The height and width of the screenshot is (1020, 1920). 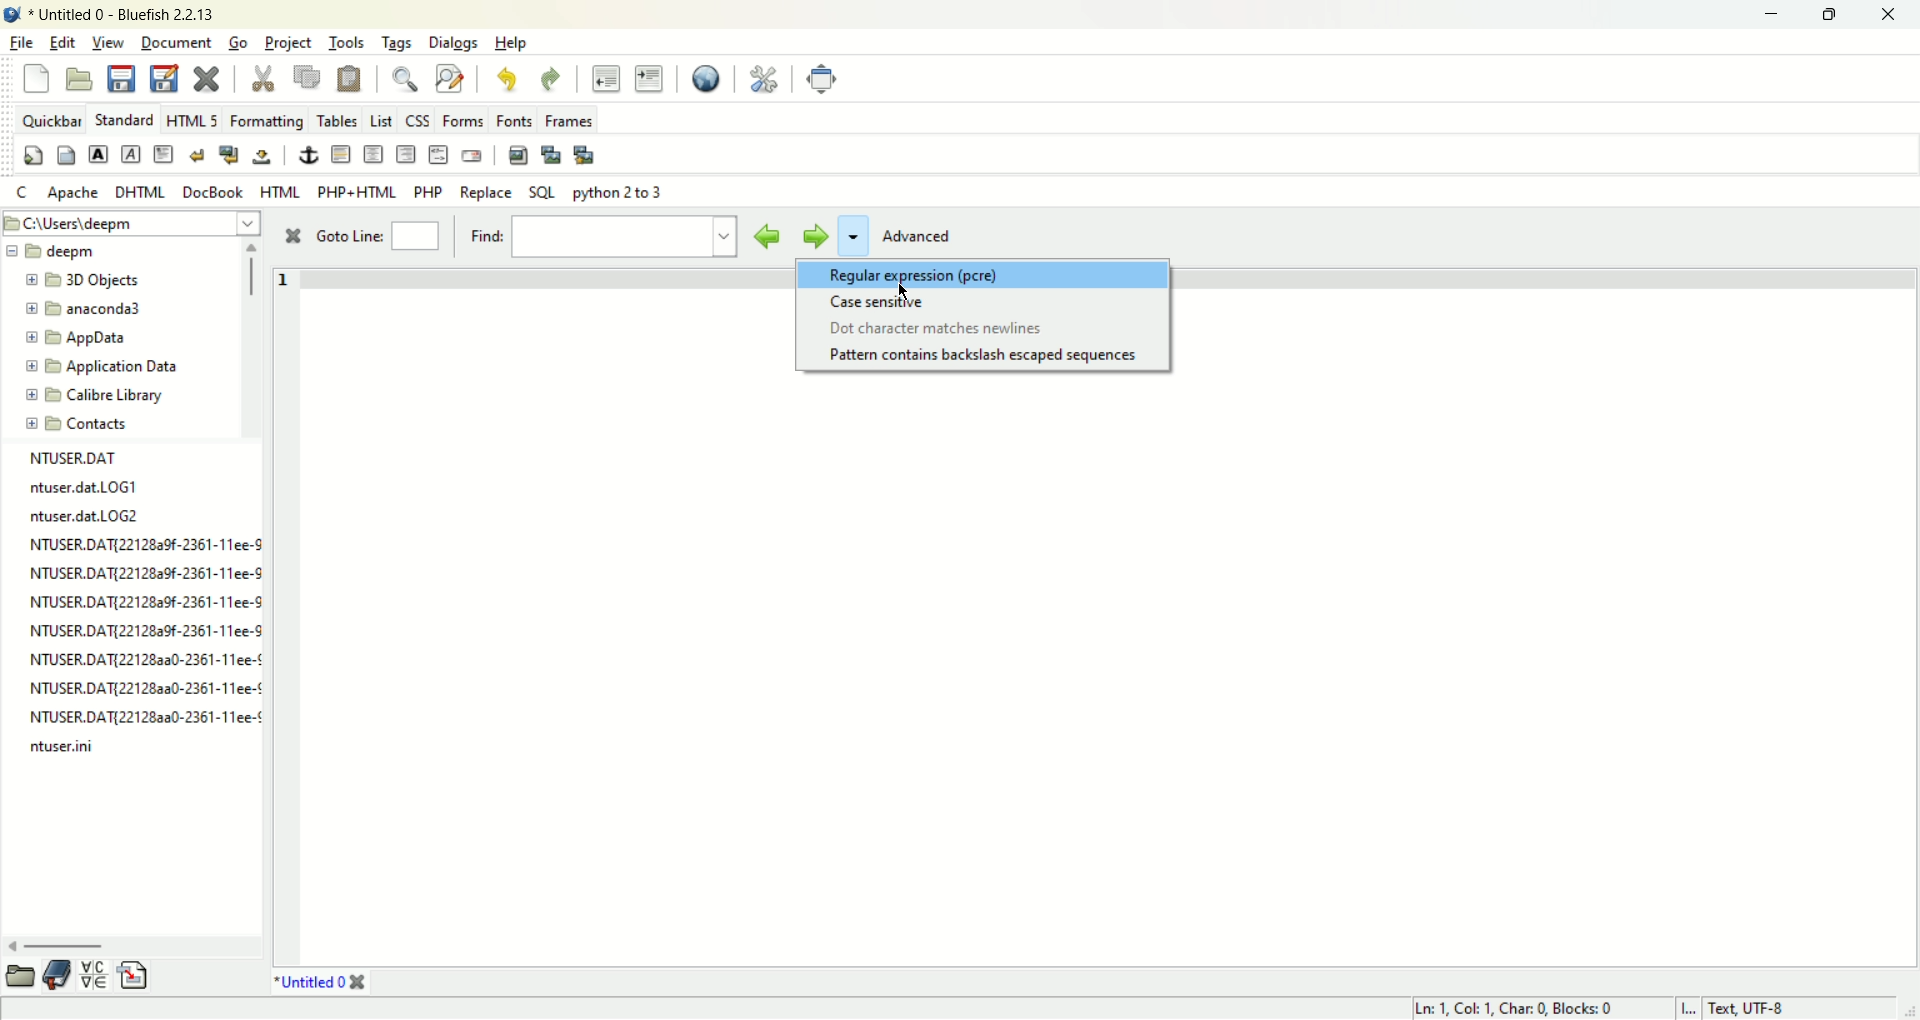 I want to click on advance find and replace, so click(x=450, y=77).